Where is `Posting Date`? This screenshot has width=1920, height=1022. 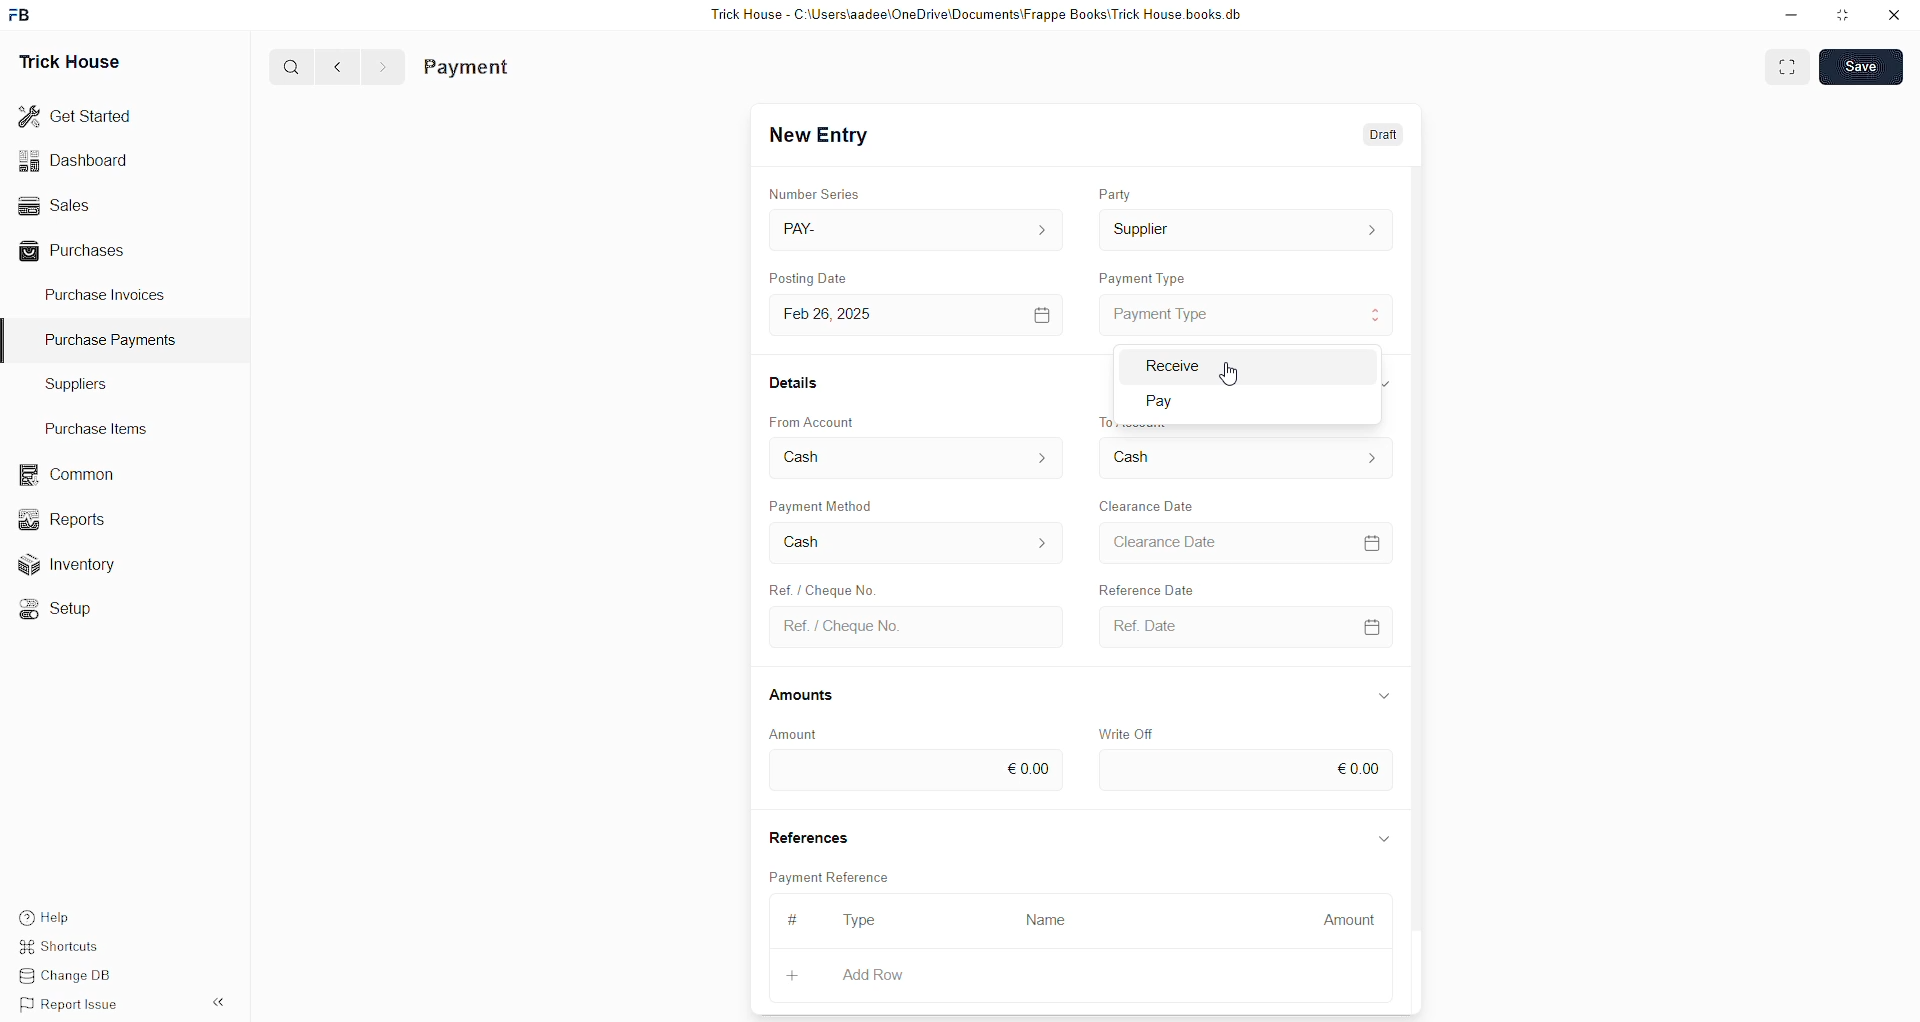 Posting Date is located at coordinates (823, 275).